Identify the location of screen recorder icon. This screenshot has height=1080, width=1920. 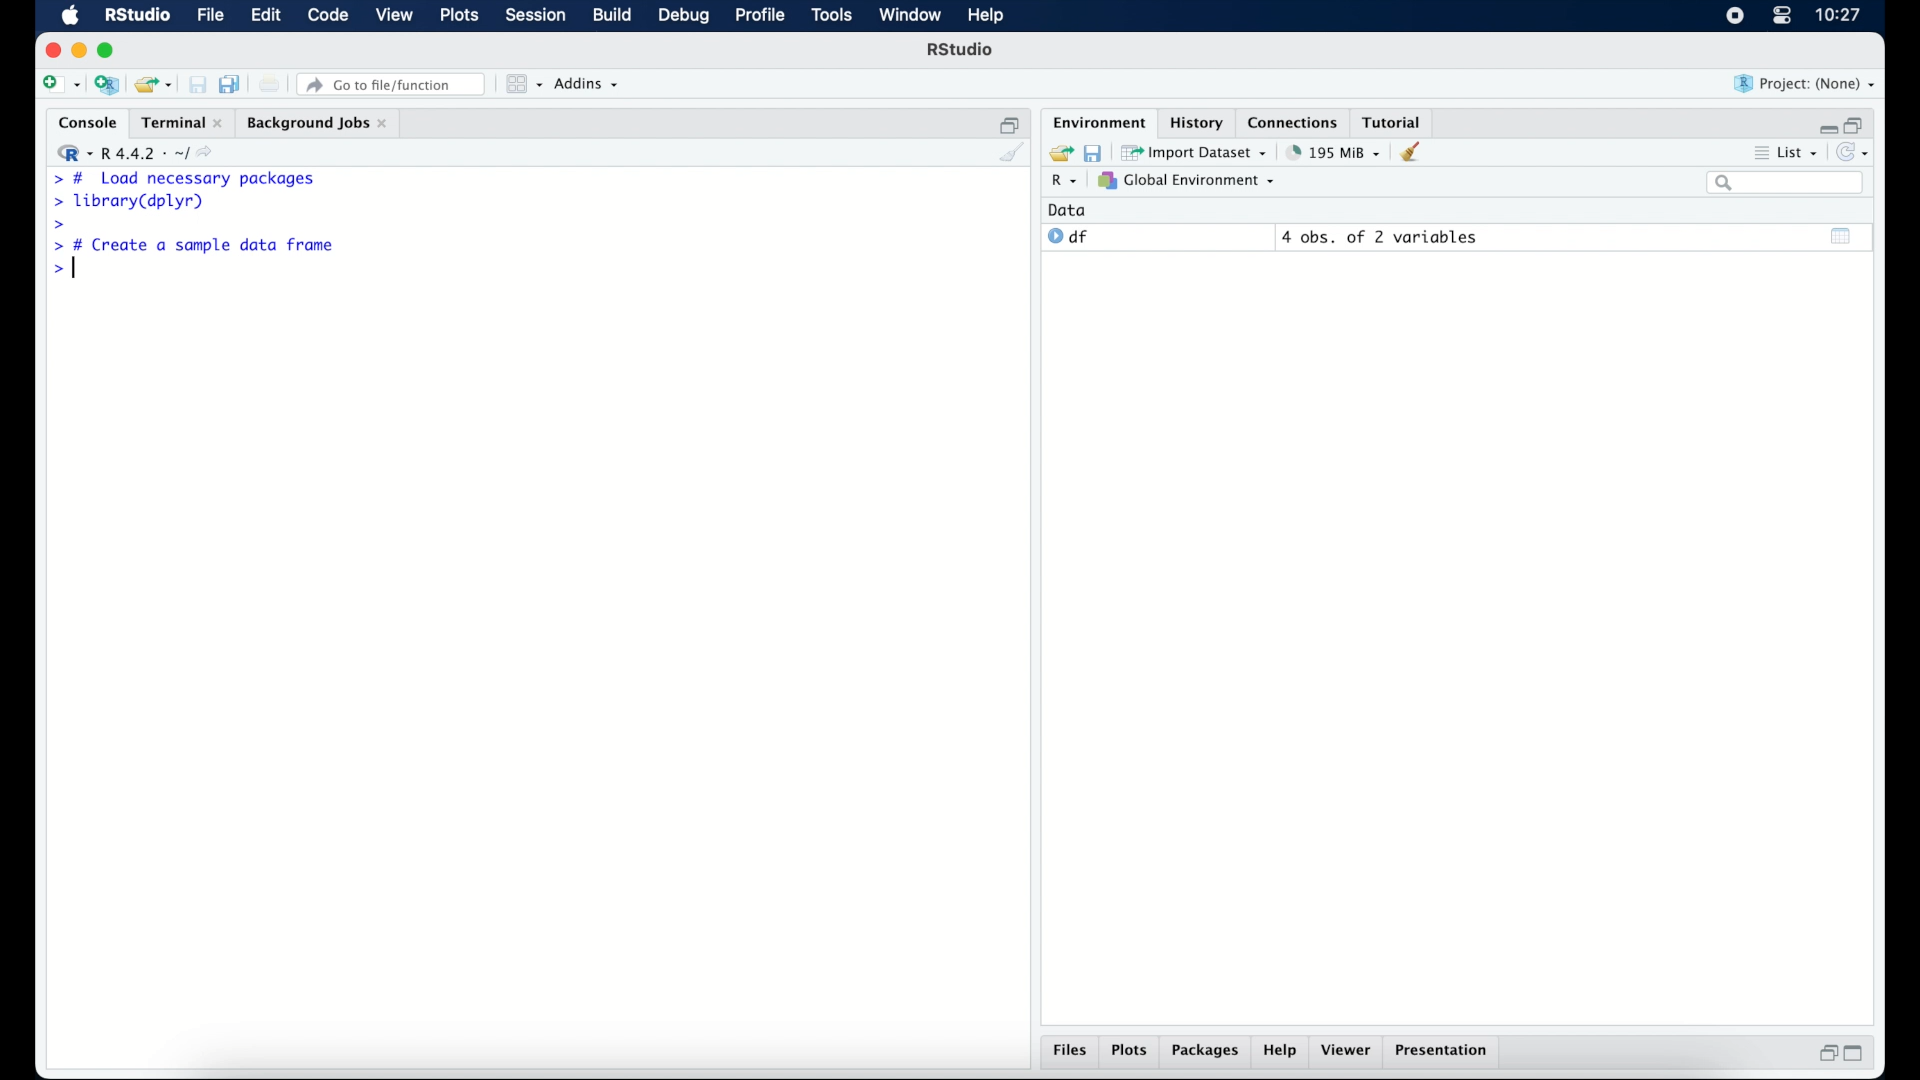
(1733, 16).